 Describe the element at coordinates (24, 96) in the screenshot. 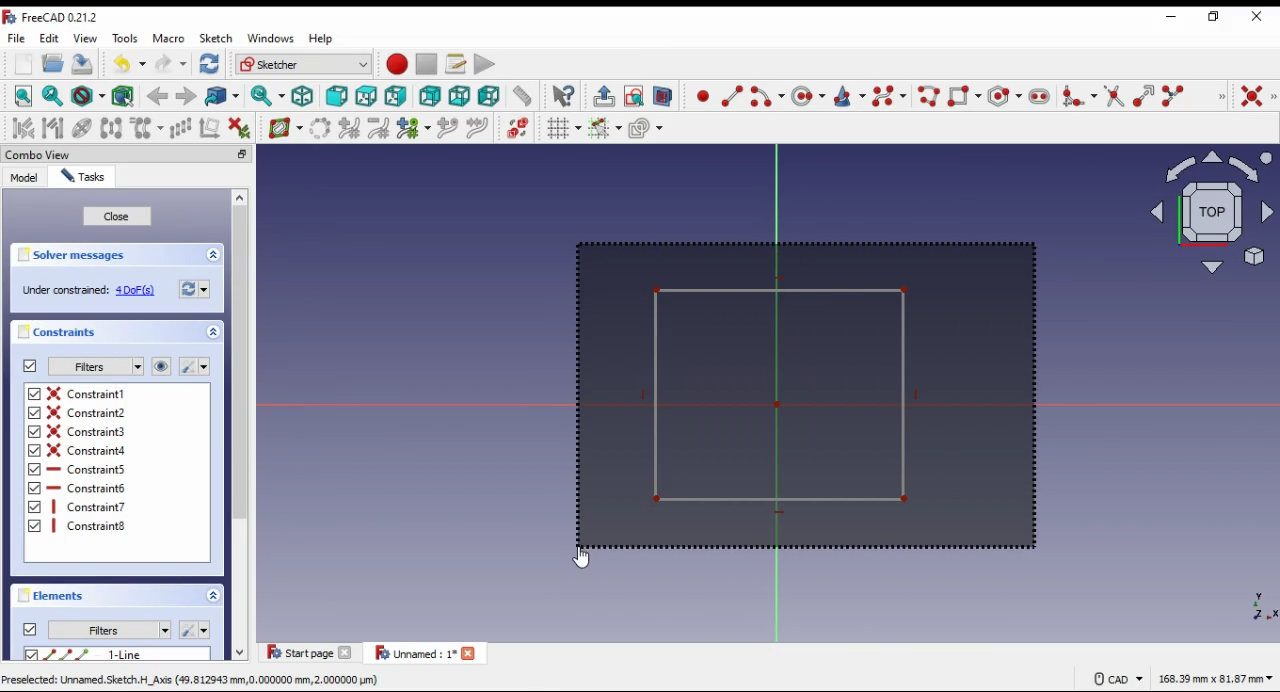

I see `fit all` at that location.